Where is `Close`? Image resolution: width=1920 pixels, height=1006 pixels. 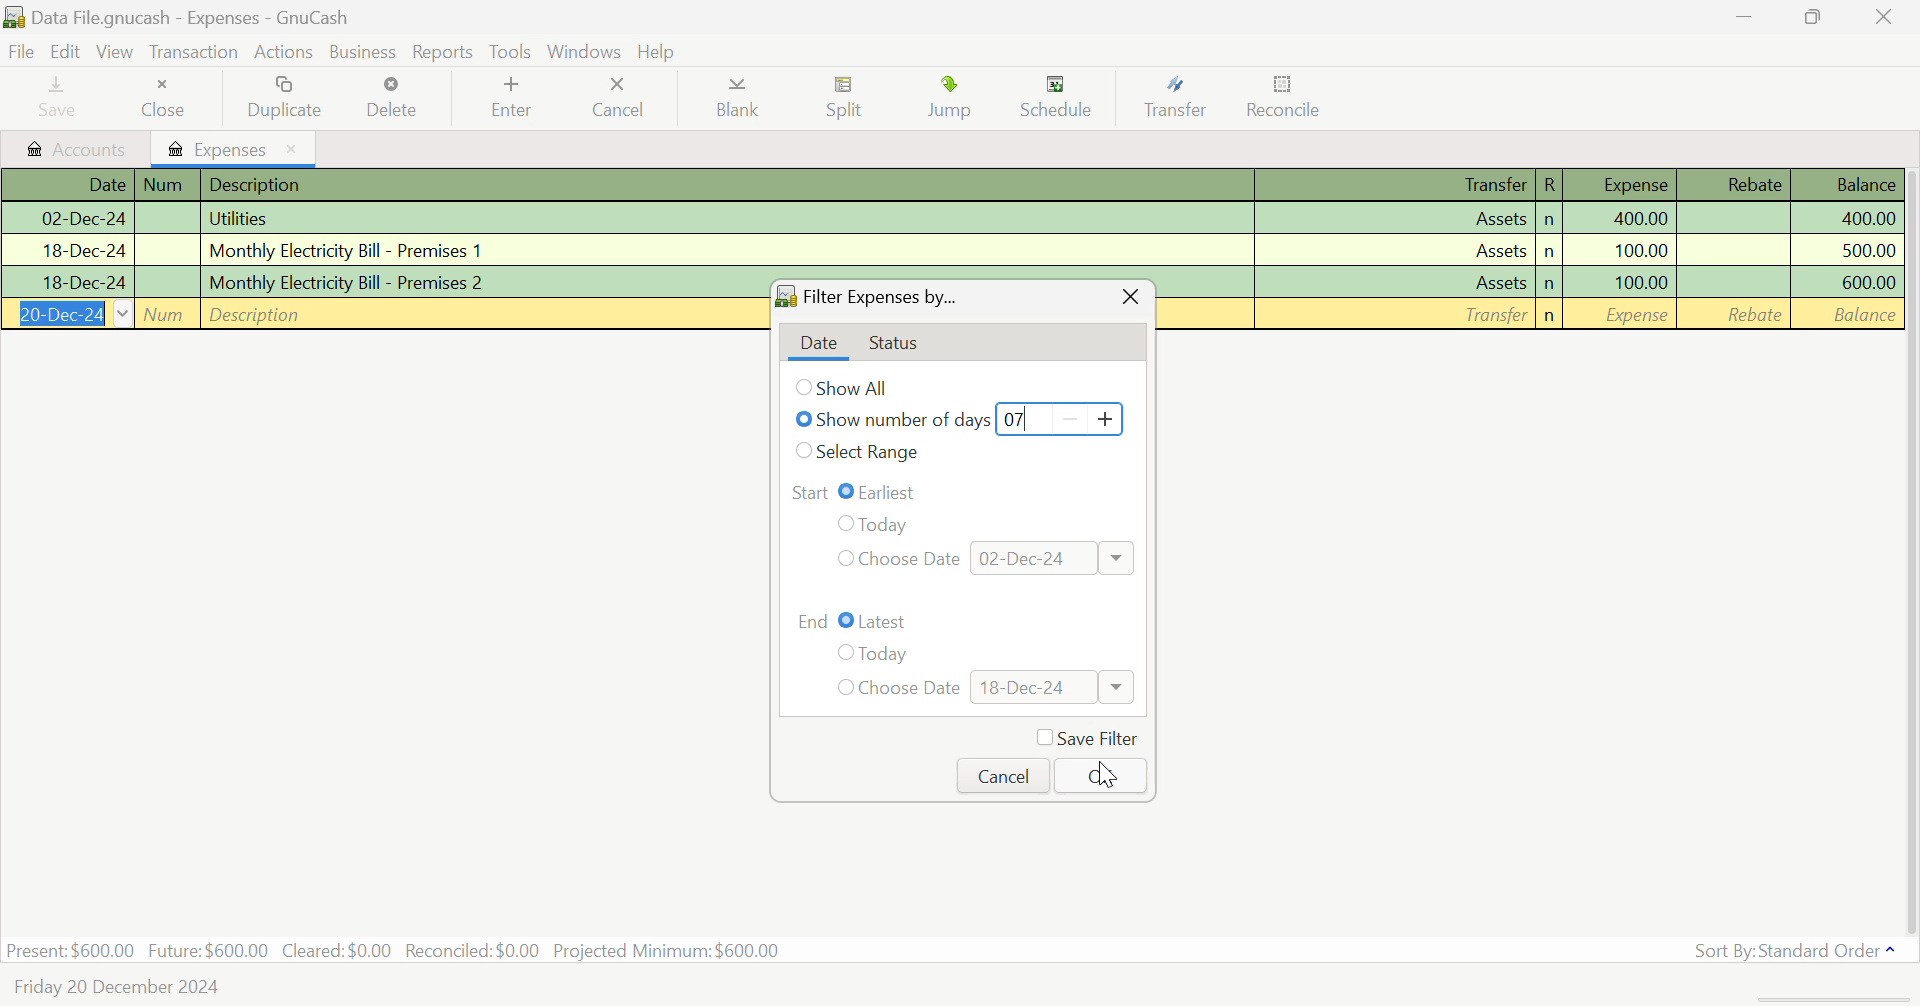 Close is located at coordinates (1129, 298).